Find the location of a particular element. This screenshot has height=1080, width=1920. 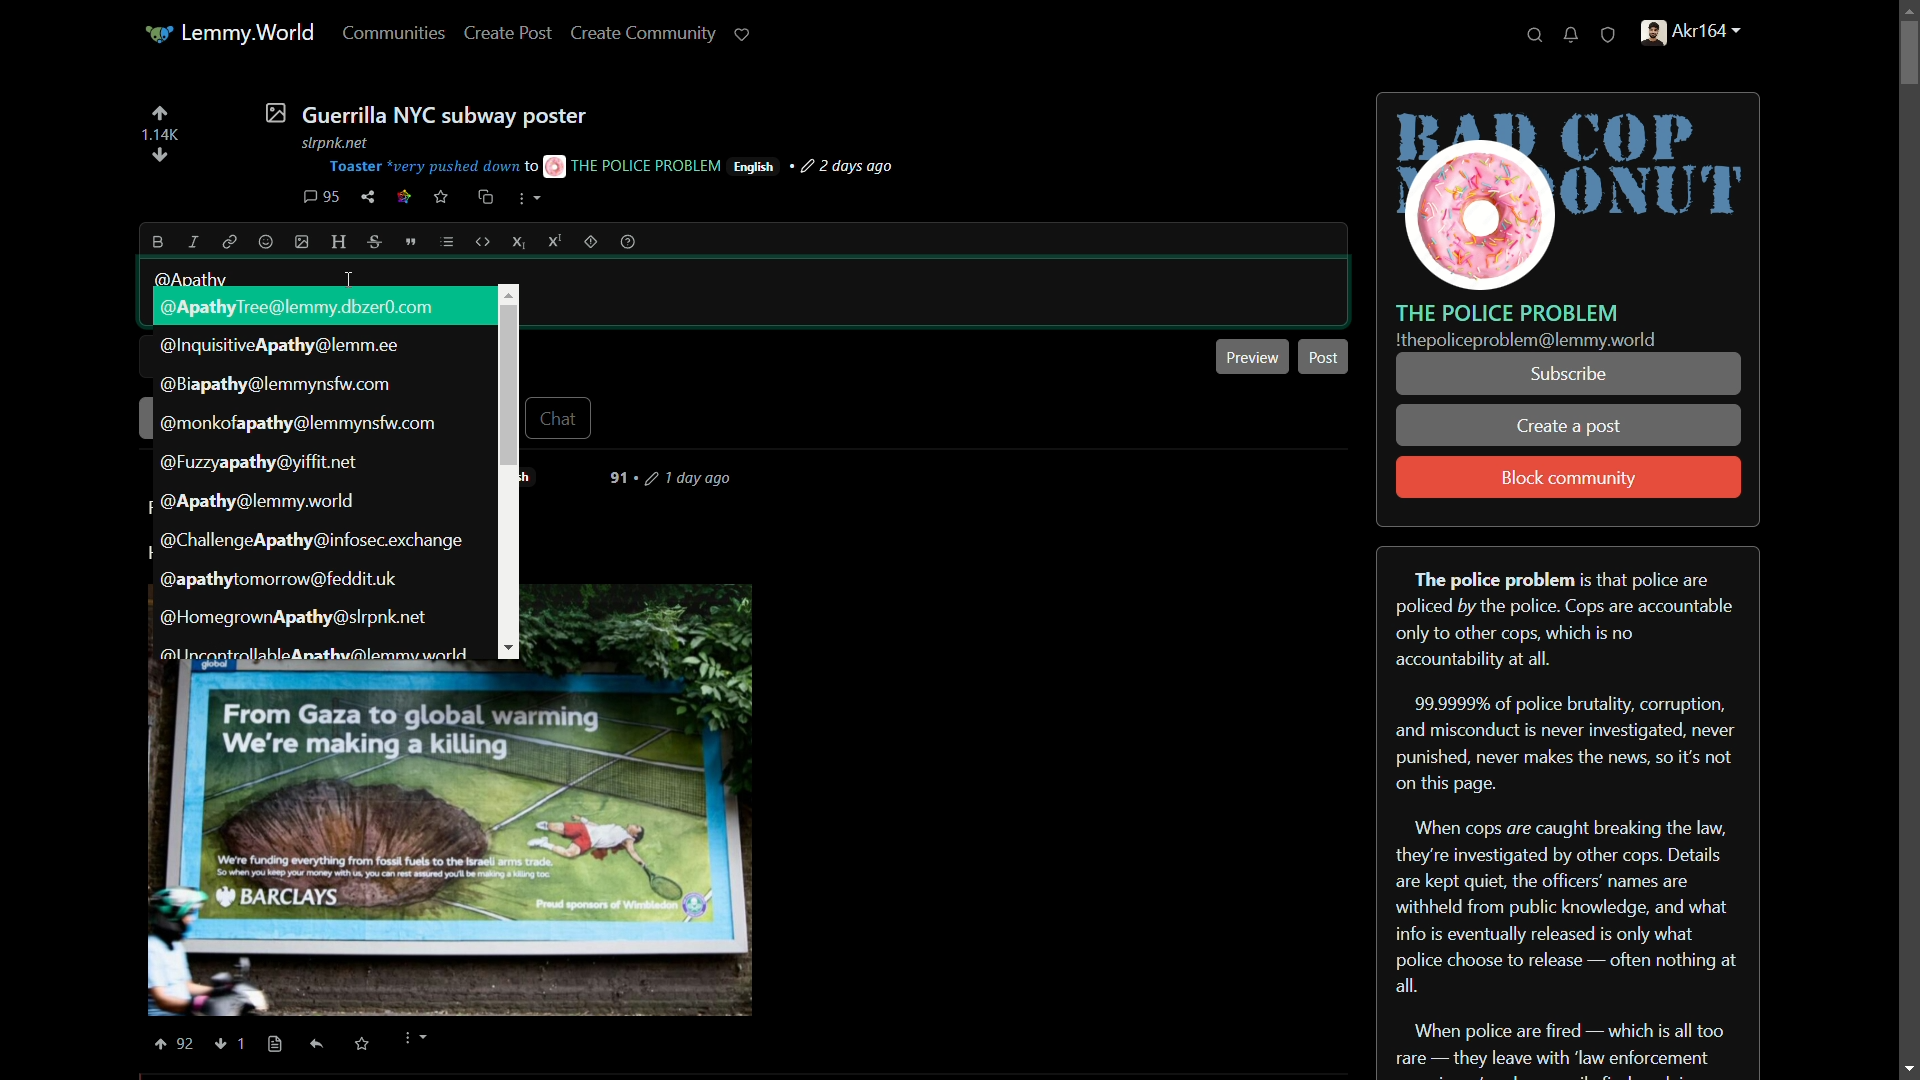

suggestion-4 is located at coordinates (301, 424).